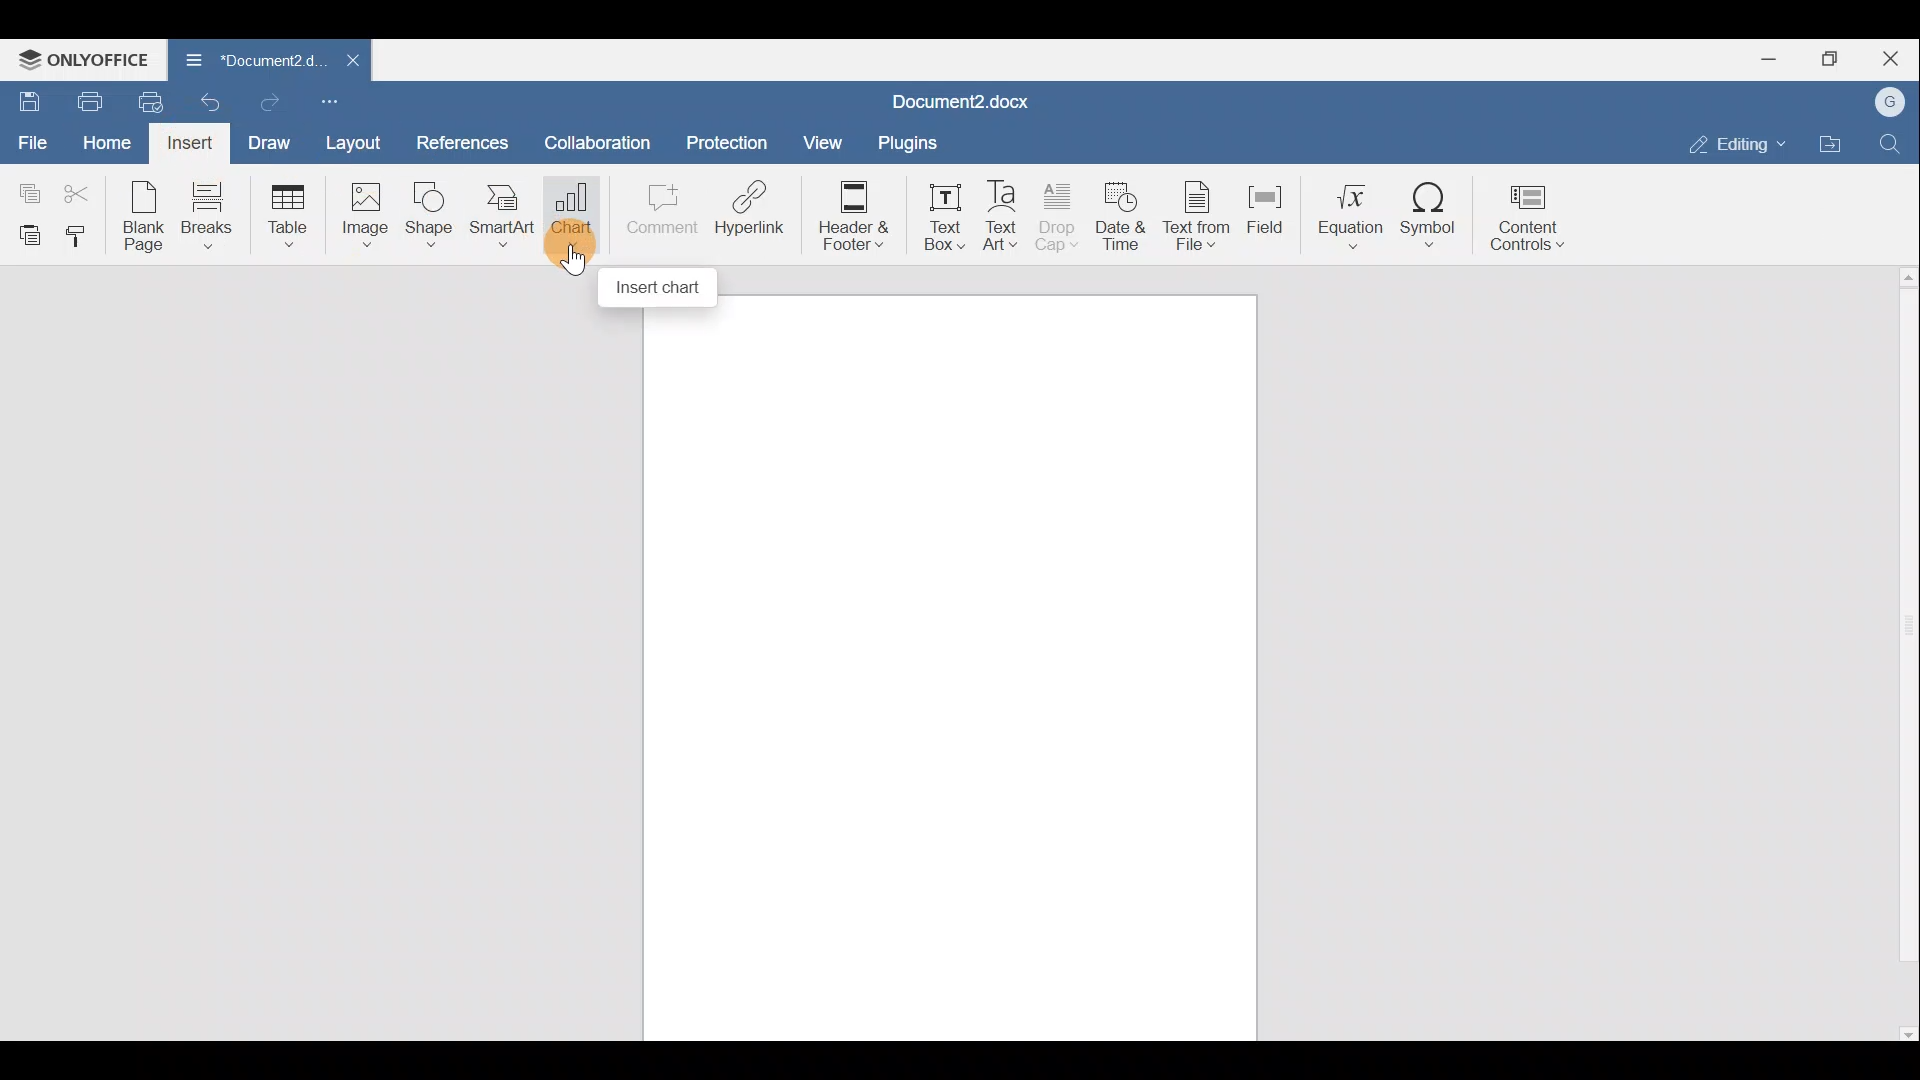 Image resolution: width=1920 pixels, height=1080 pixels. Describe the element at coordinates (460, 143) in the screenshot. I see `References` at that location.